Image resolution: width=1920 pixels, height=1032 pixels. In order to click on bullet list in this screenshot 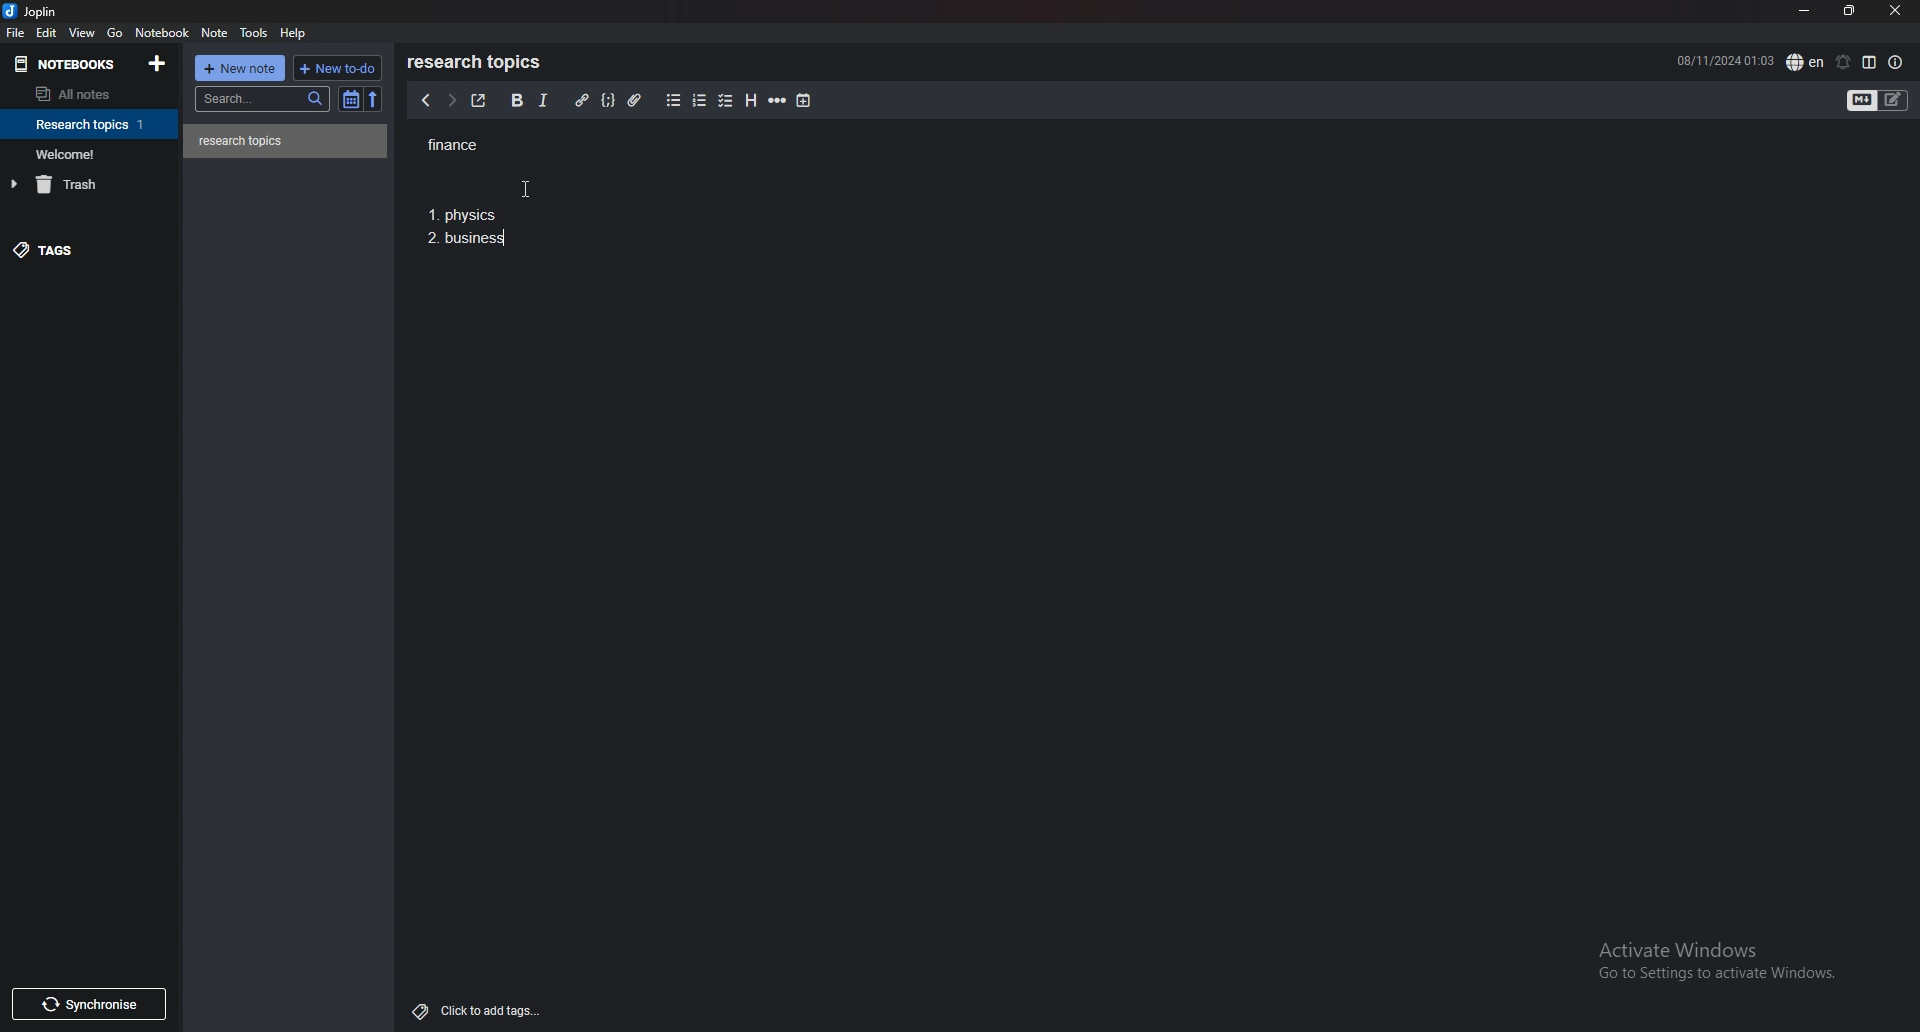, I will do `click(673, 101)`.